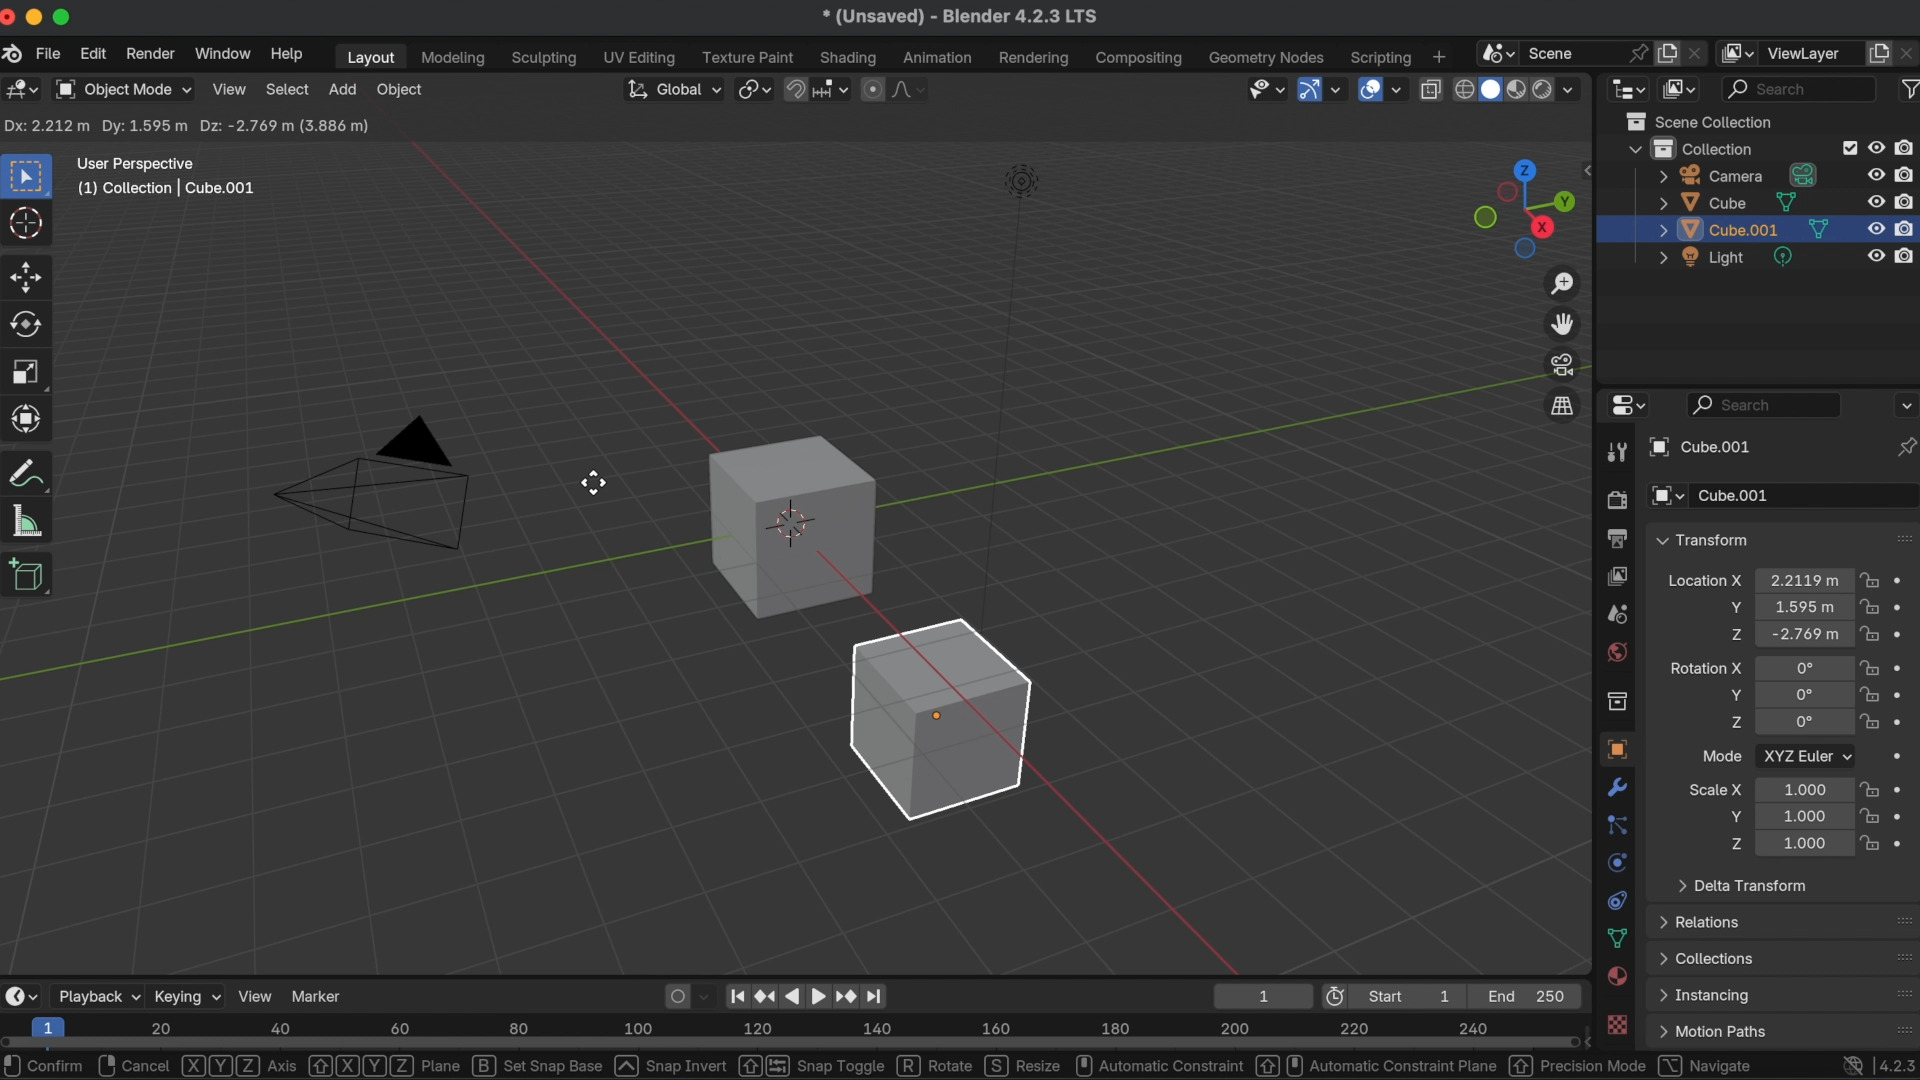  Describe the element at coordinates (1619, 1026) in the screenshot. I see `texture` at that location.